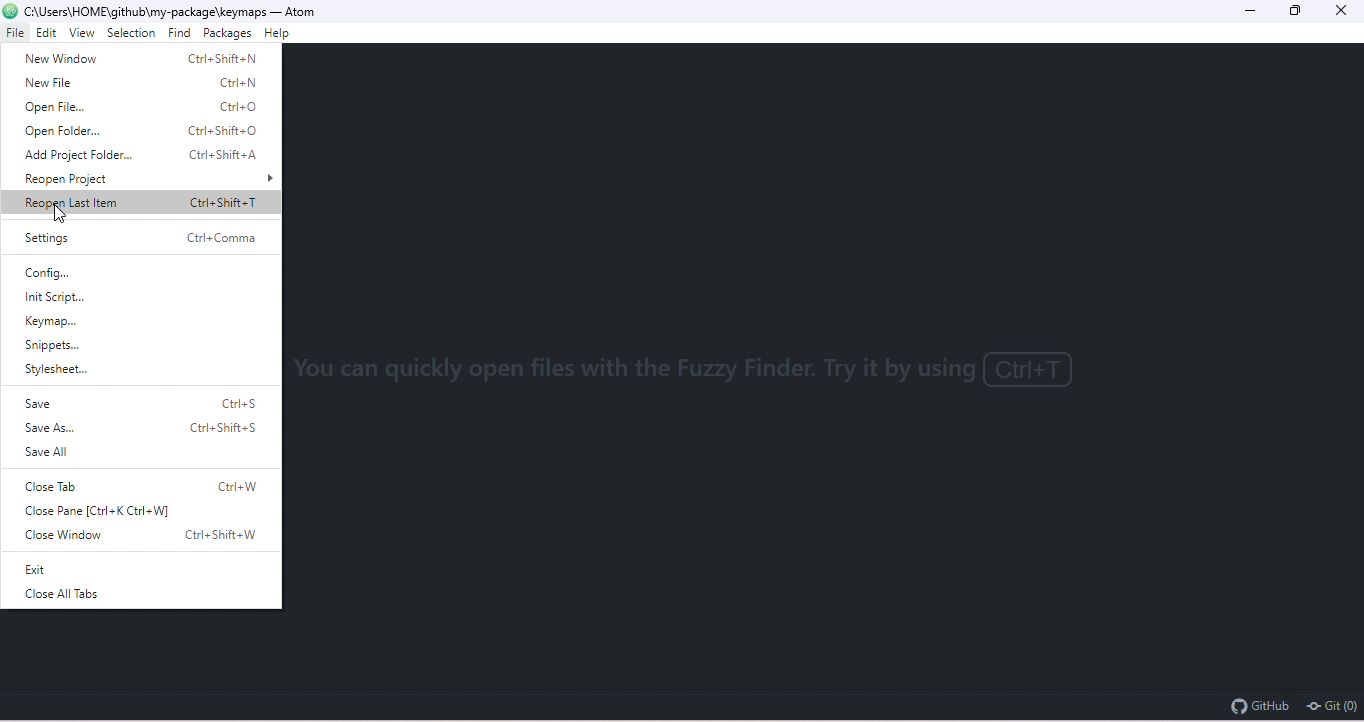 This screenshot has height=722, width=1364. Describe the element at coordinates (63, 215) in the screenshot. I see `cursor movement` at that location.